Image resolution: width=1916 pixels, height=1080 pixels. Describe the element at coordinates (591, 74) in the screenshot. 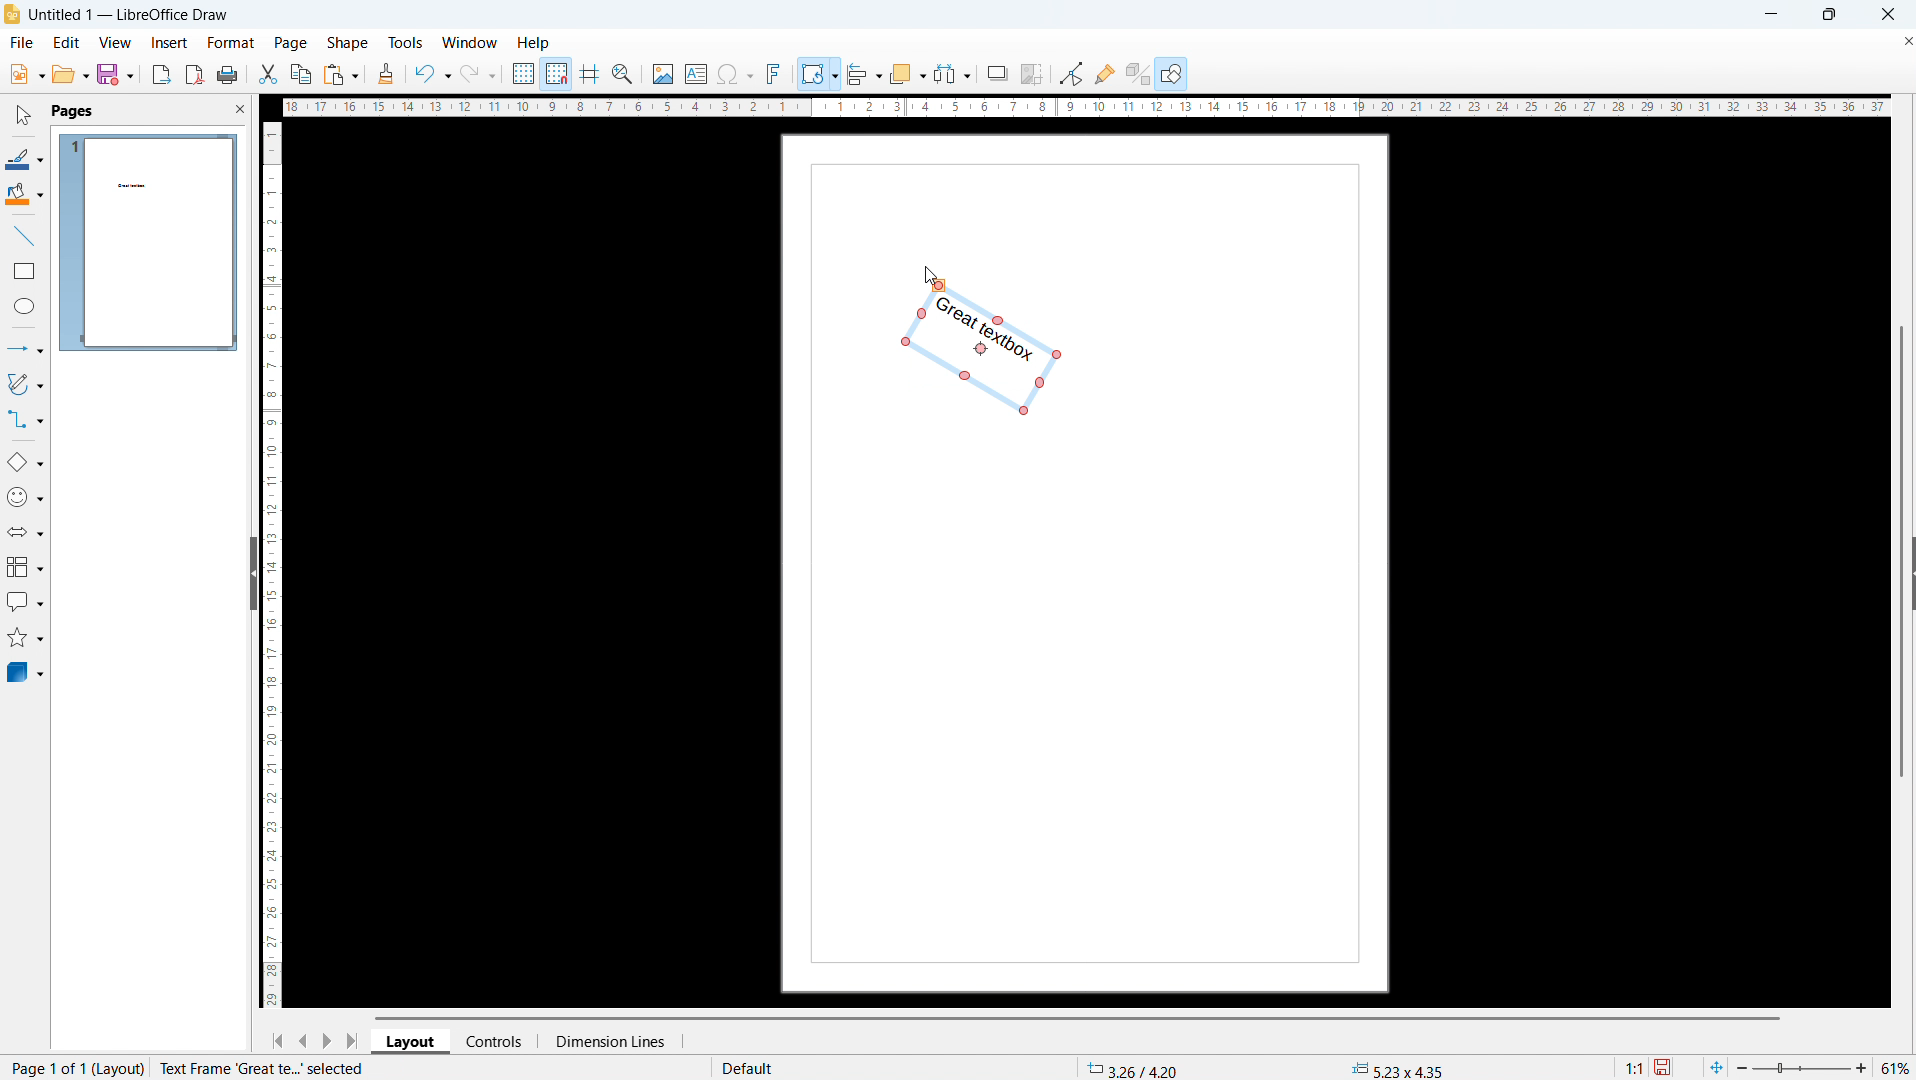

I see `guidelines while moving` at that location.